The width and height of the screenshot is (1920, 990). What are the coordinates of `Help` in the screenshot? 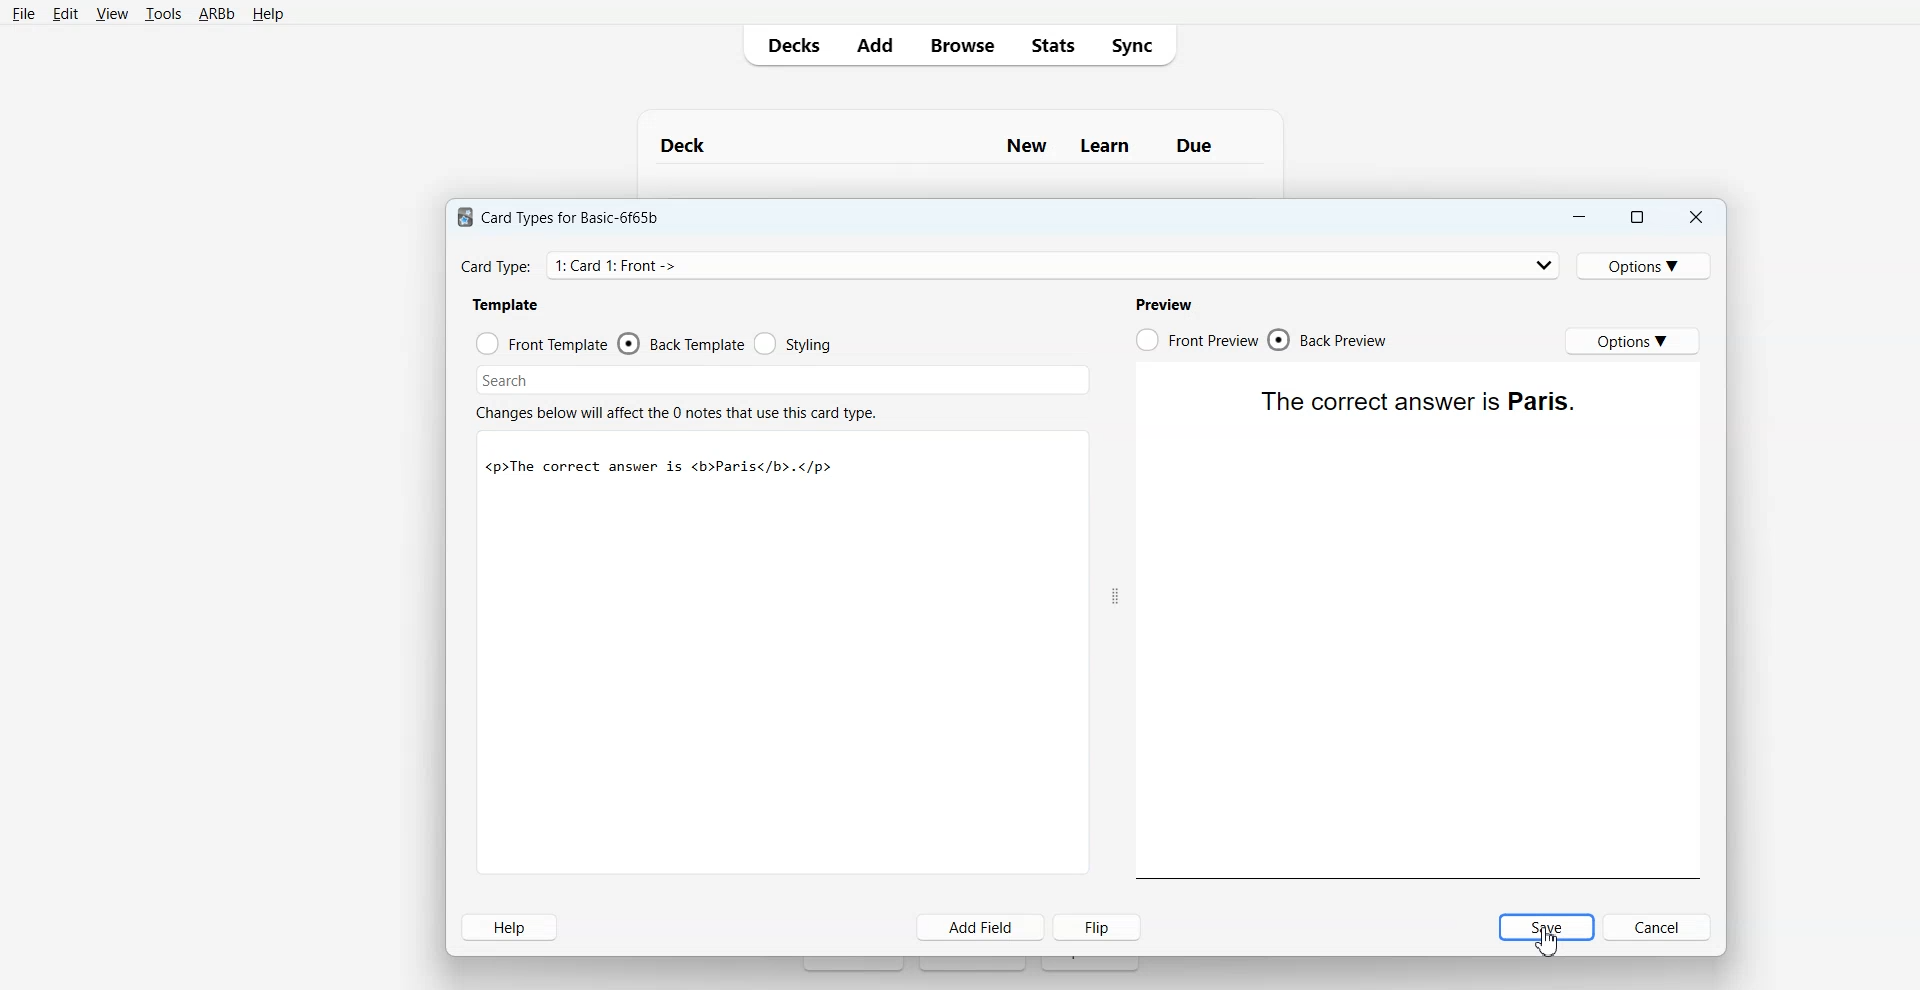 It's located at (510, 927).